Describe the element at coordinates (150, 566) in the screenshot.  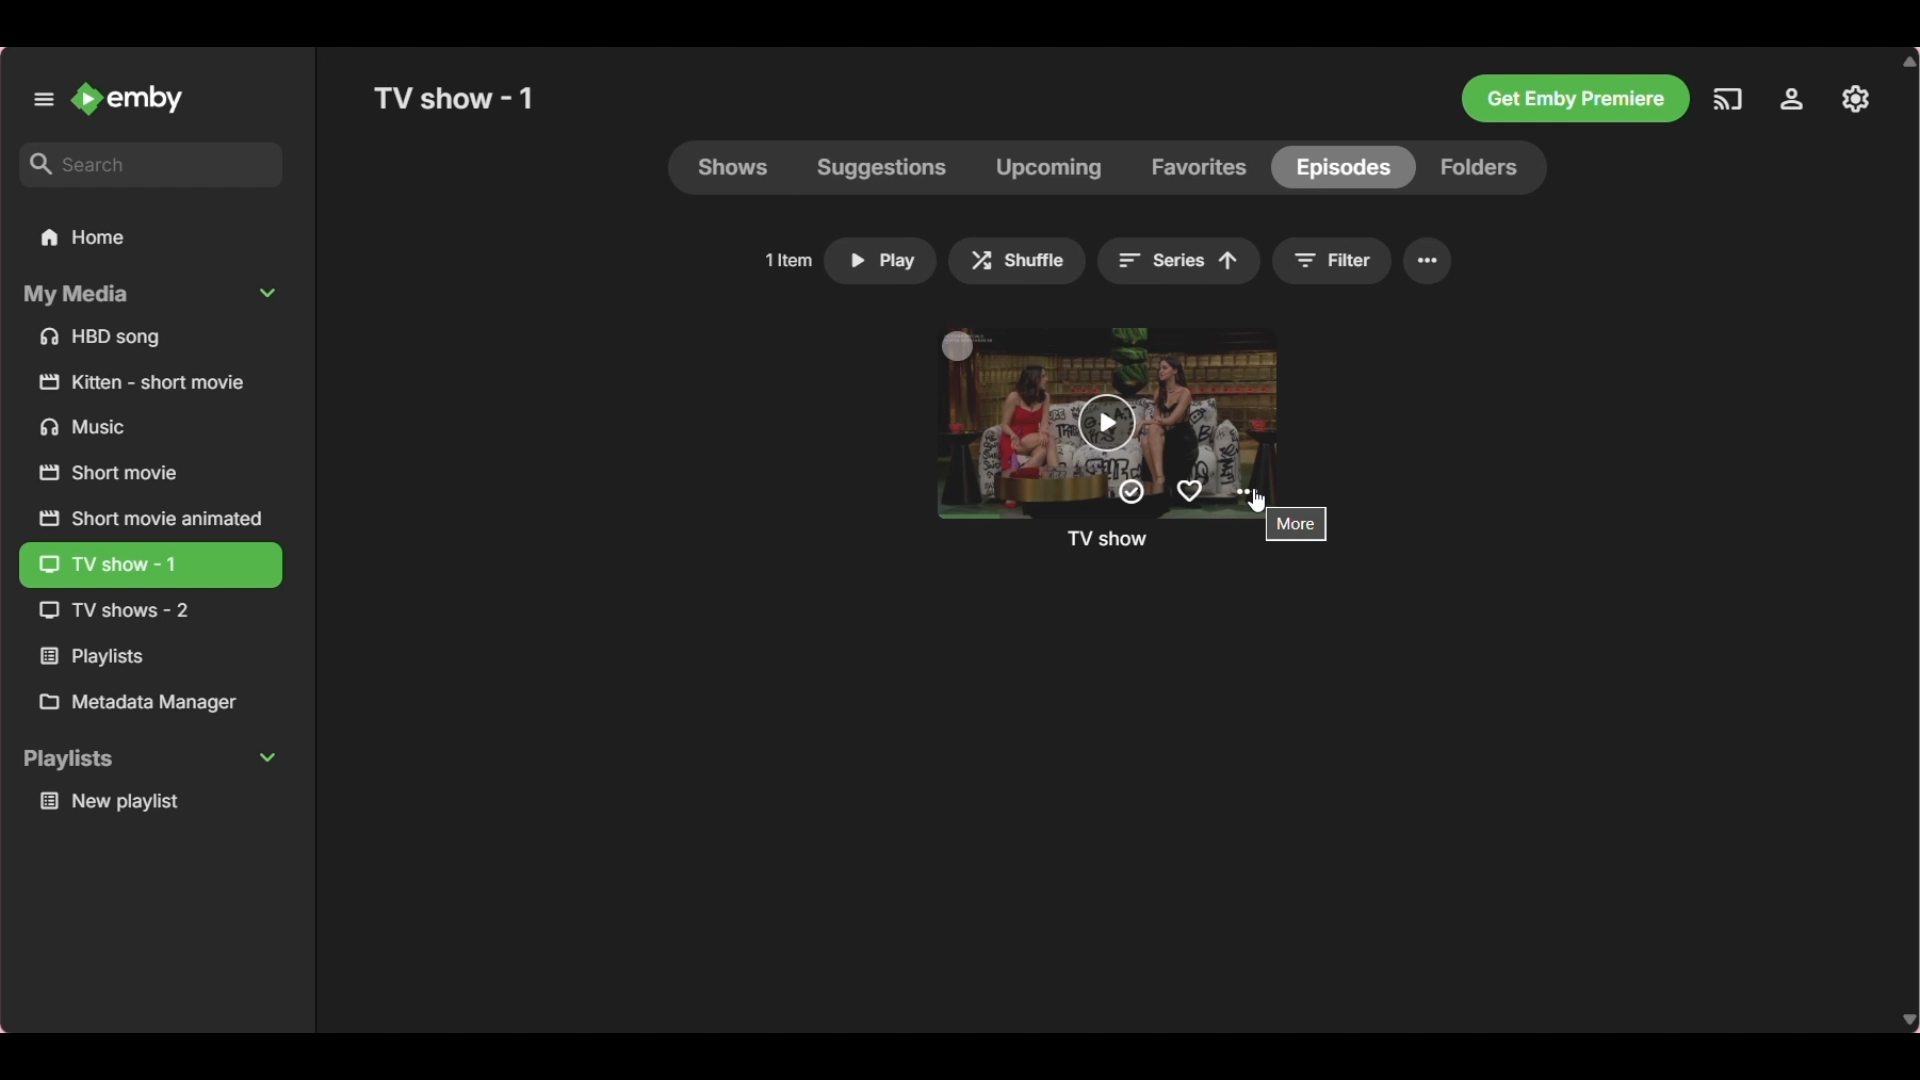
I see `TV show - 1, Current folder highlighted` at that location.